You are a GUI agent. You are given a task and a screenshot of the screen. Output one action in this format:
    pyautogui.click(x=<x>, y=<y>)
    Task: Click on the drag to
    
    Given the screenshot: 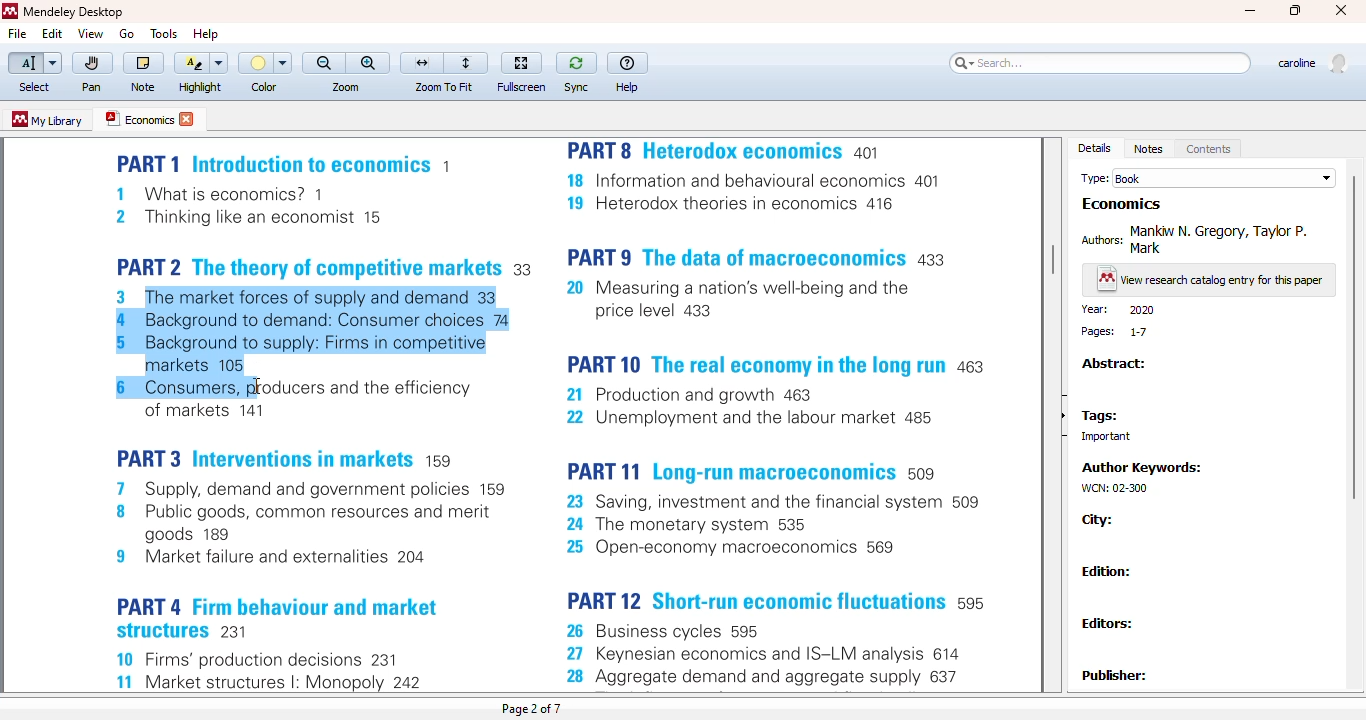 What is the action you would take?
    pyautogui.click(x=257, y=386)
    